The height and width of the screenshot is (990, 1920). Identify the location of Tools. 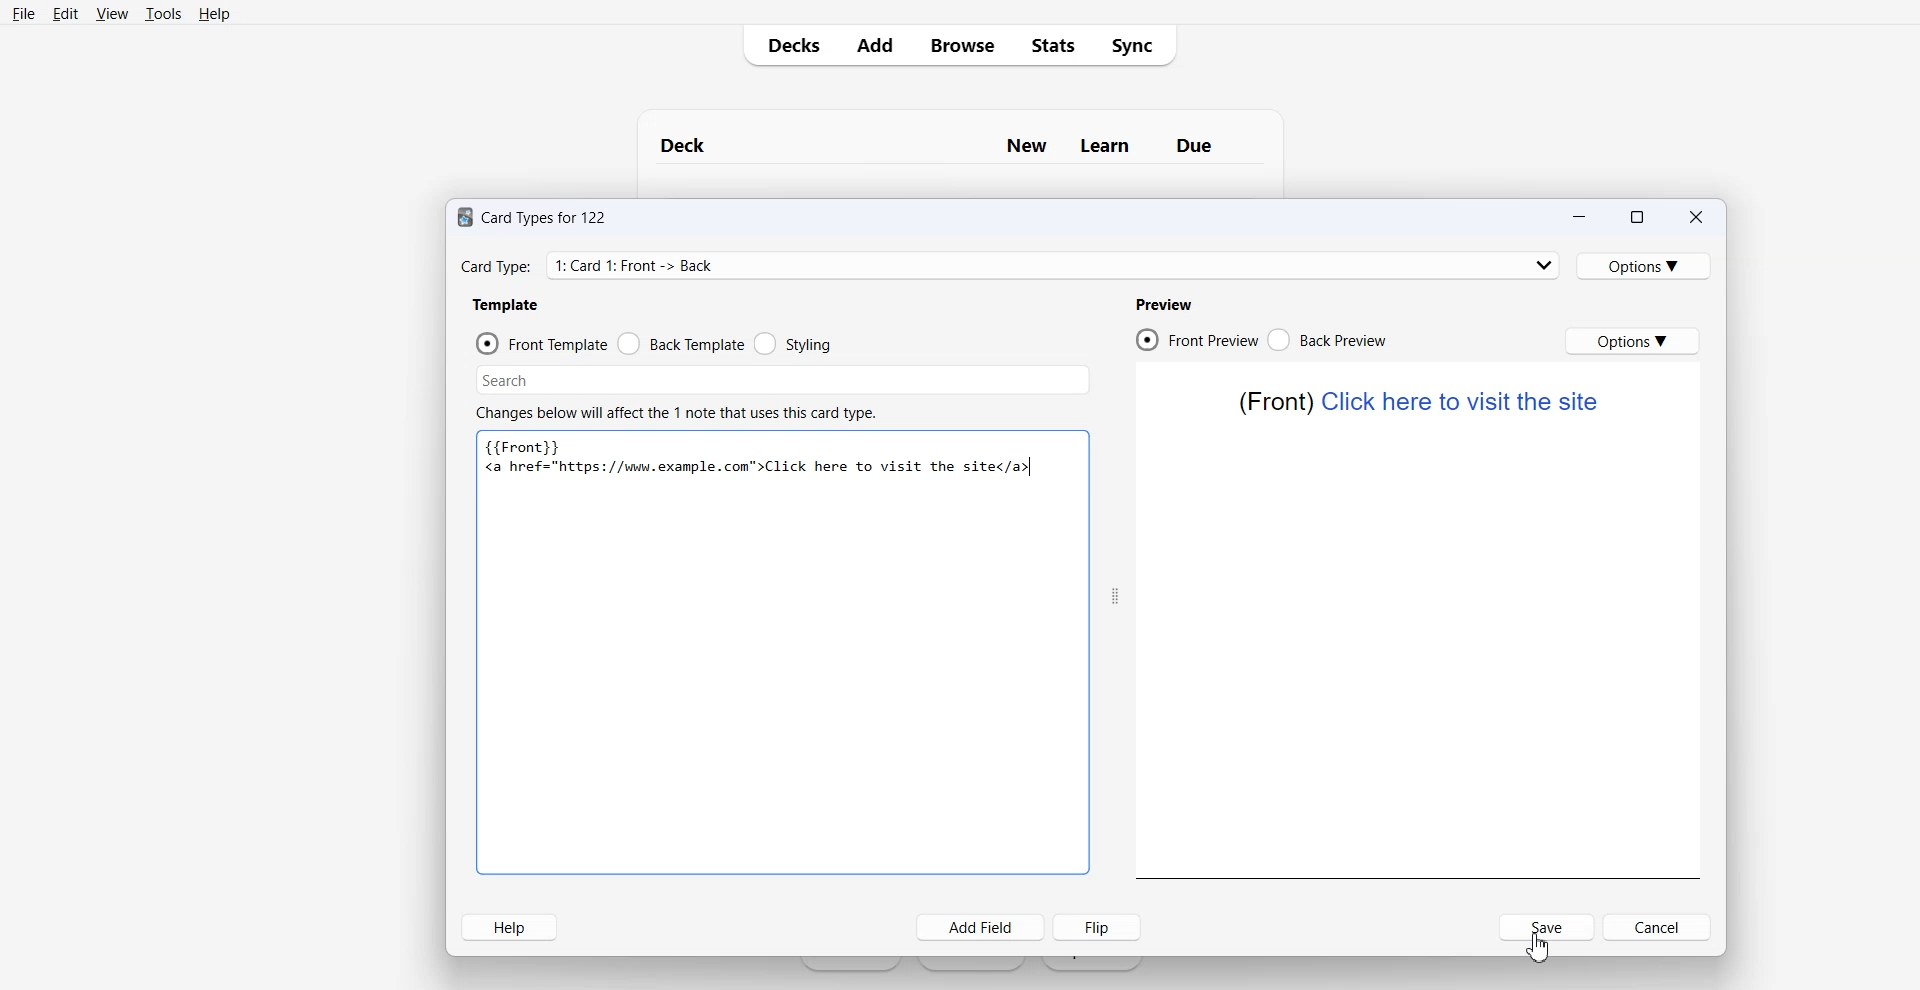
(164, 13).